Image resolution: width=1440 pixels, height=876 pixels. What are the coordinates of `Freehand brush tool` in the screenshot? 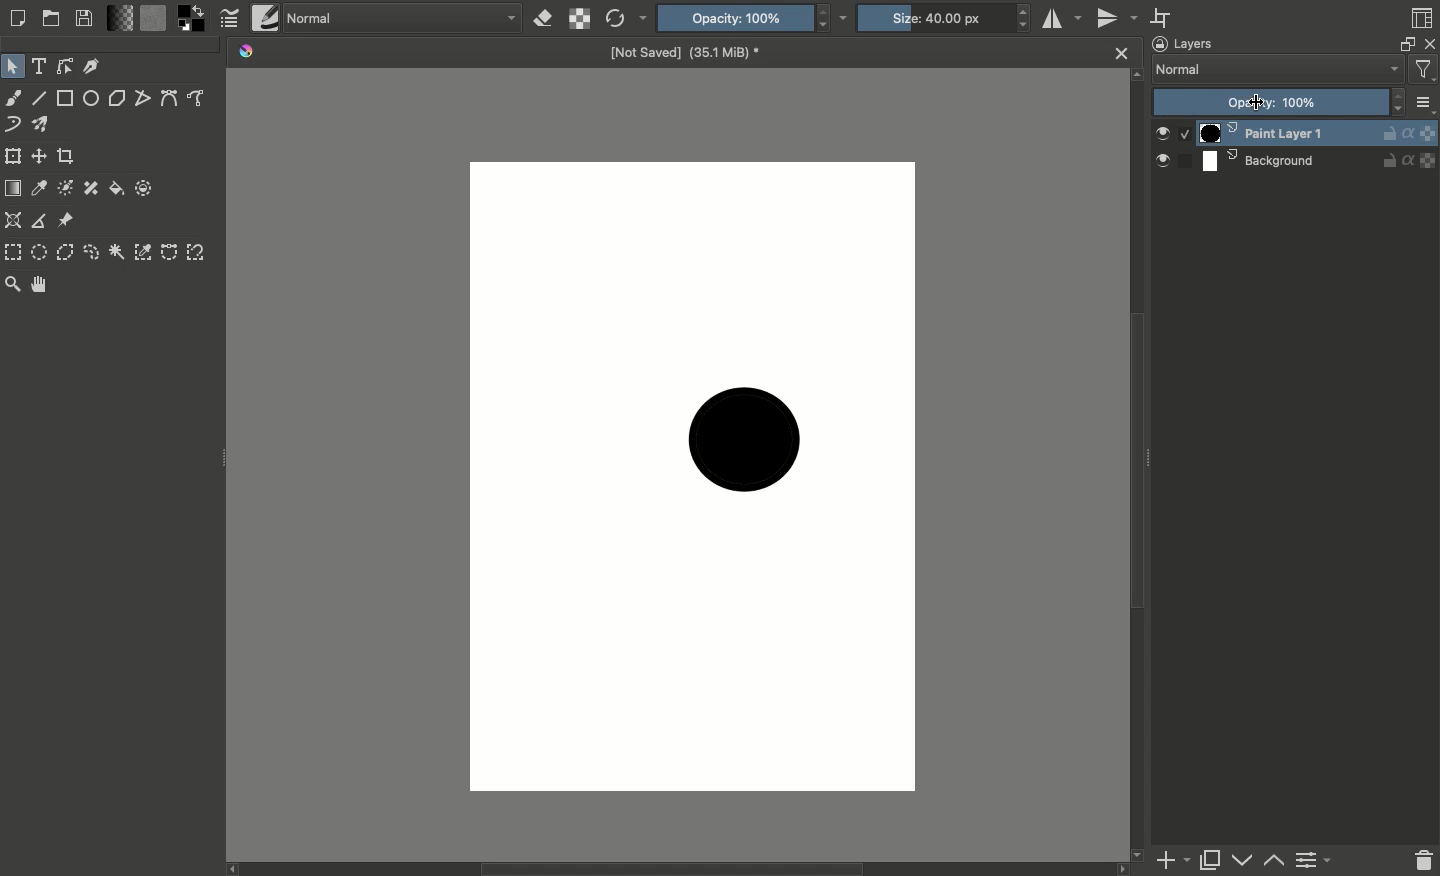 It's located at (13, 98).